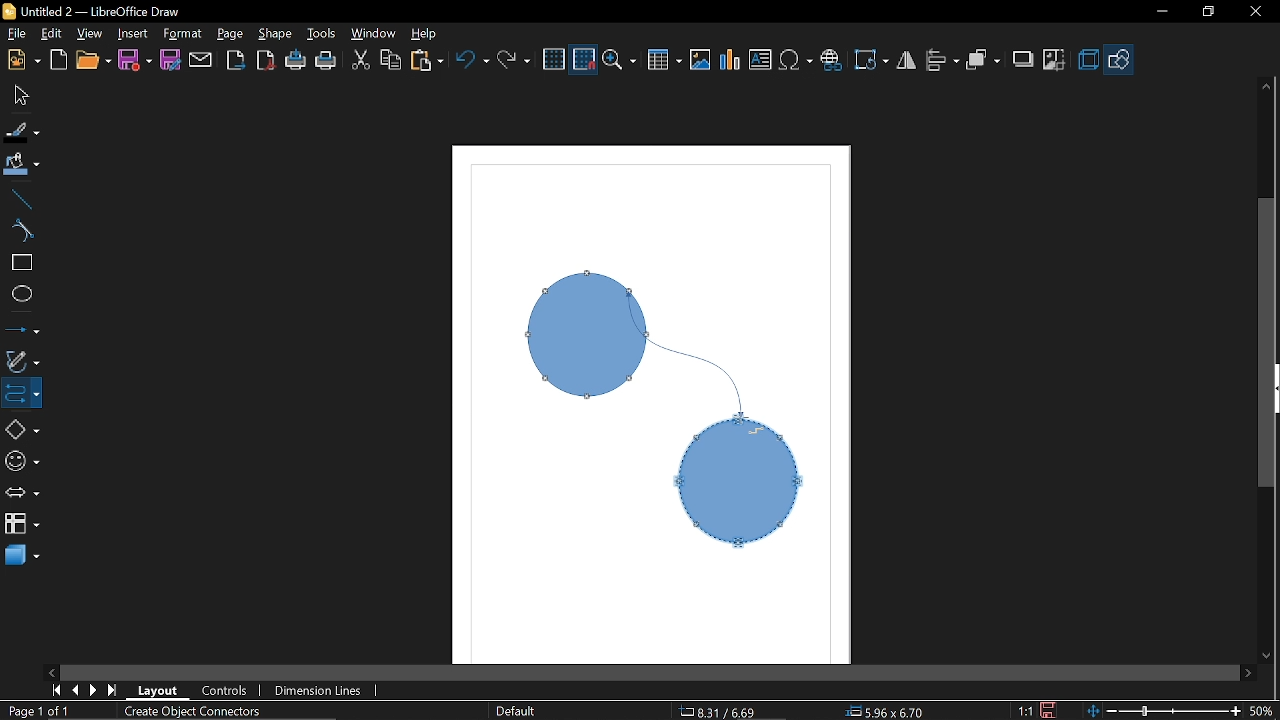 This screenshot has width=1280, height=720. What do you see at coordinates (21, 557) in the screenshot?
I see `3d shapes` at bounding box center [21, 557].